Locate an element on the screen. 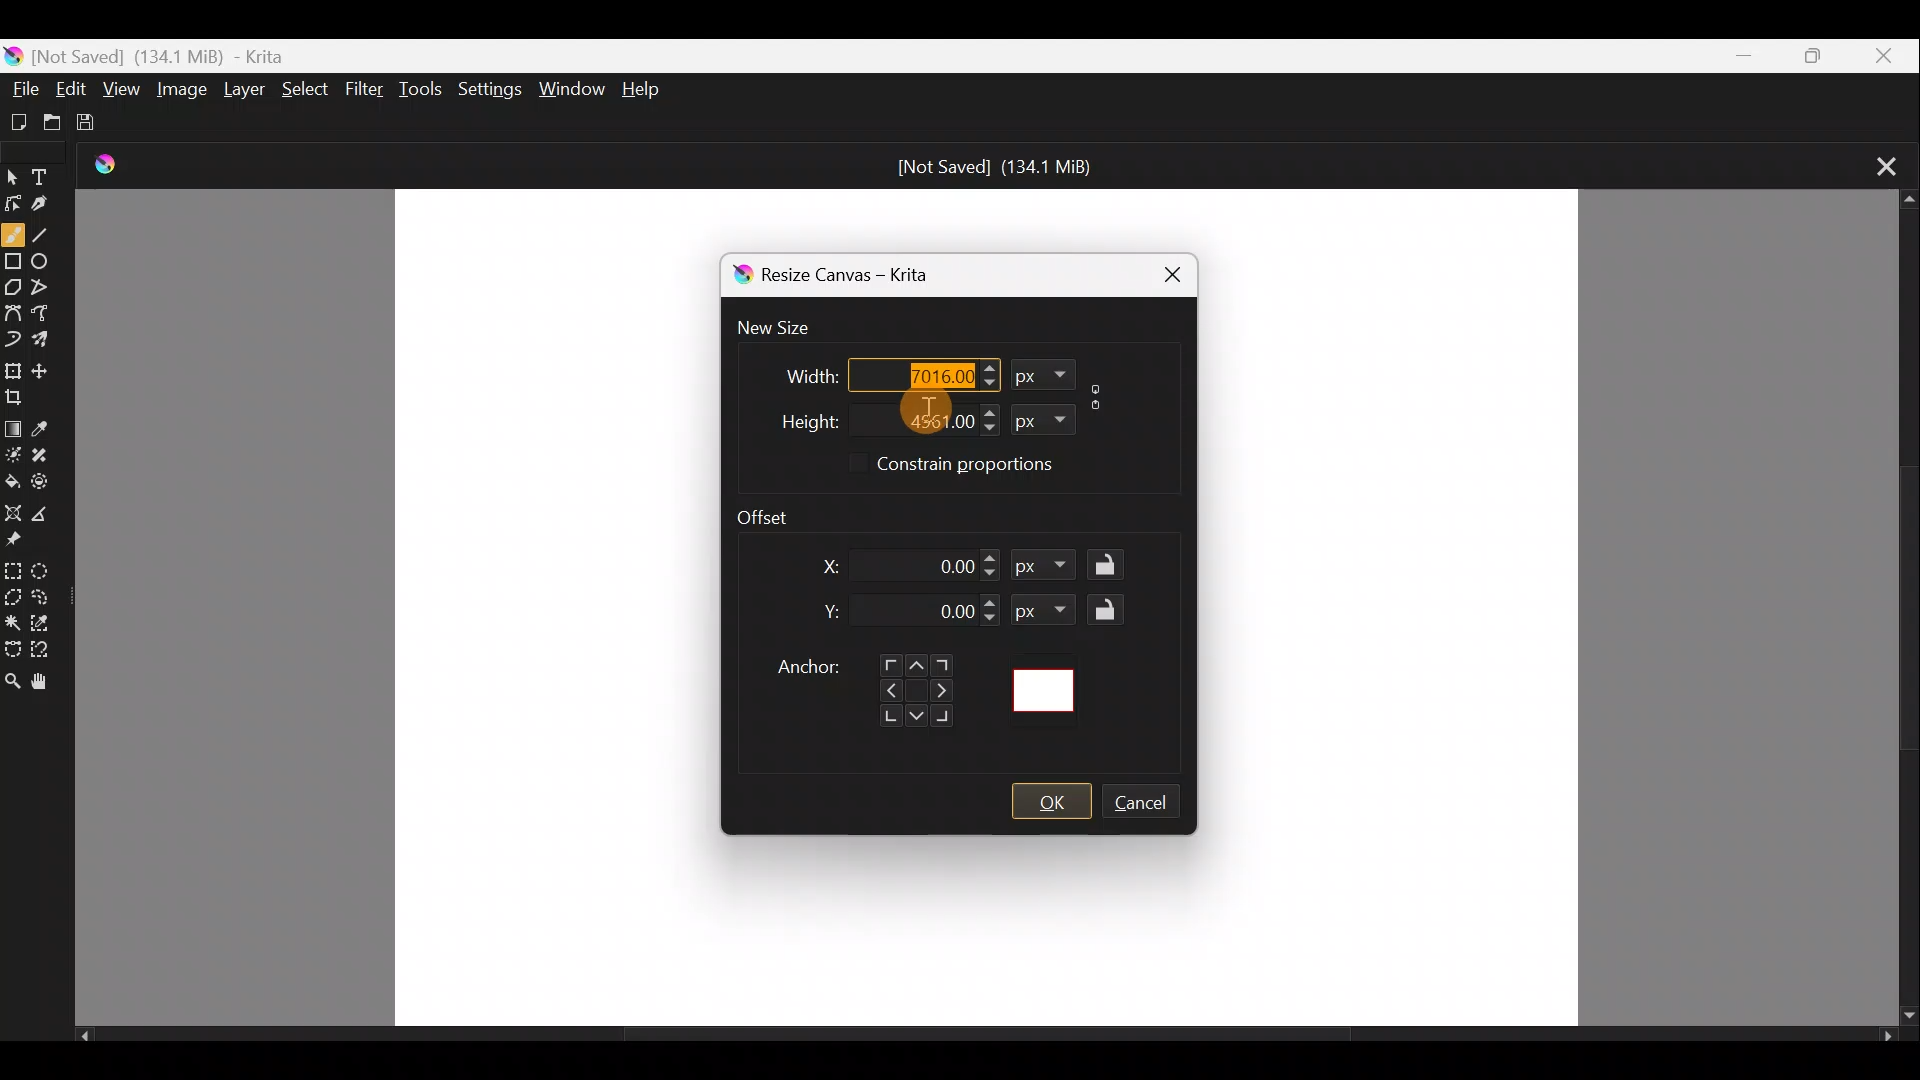 The image size is (1920, 1080). Ellipse tool is located at coordinates (46, 258).